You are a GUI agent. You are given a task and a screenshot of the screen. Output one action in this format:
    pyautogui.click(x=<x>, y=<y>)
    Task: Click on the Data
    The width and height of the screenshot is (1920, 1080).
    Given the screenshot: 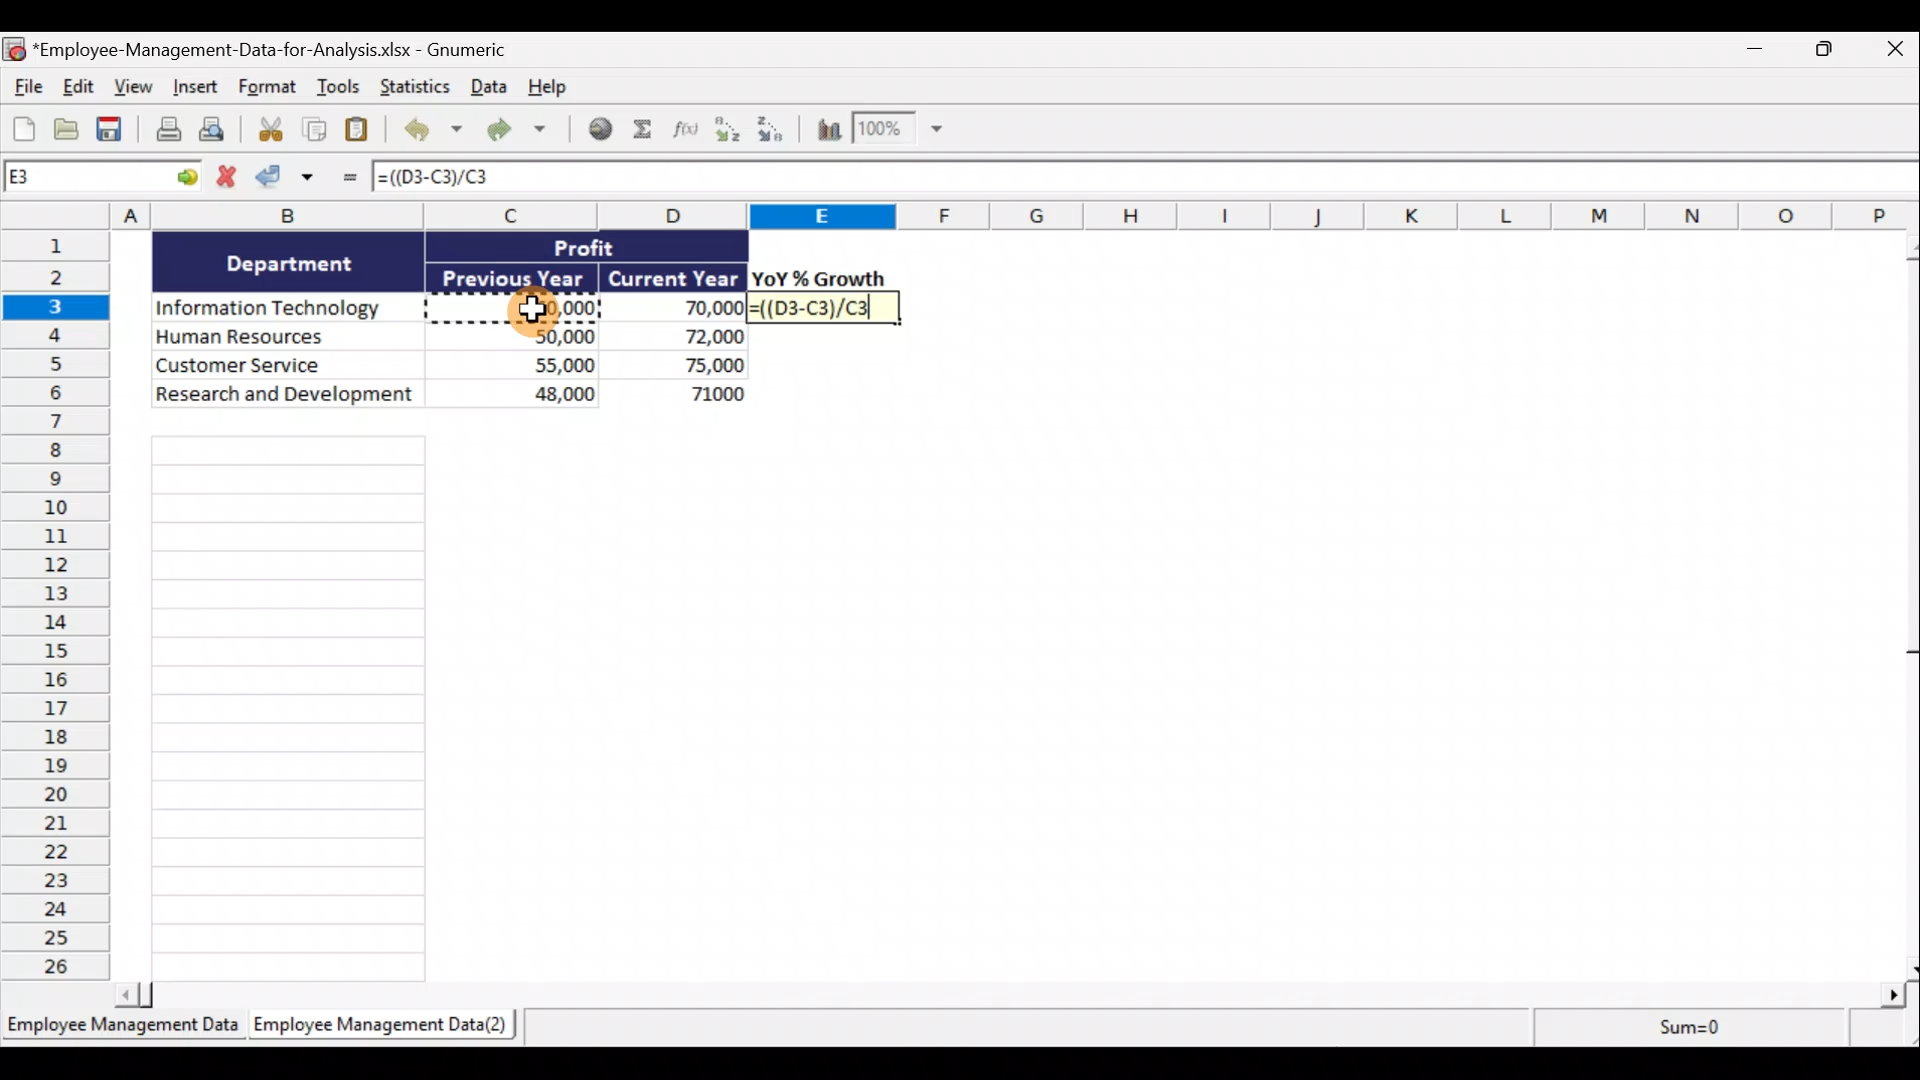 What is the action you would take?
    pyautogui.click(x=451, y=319)
    